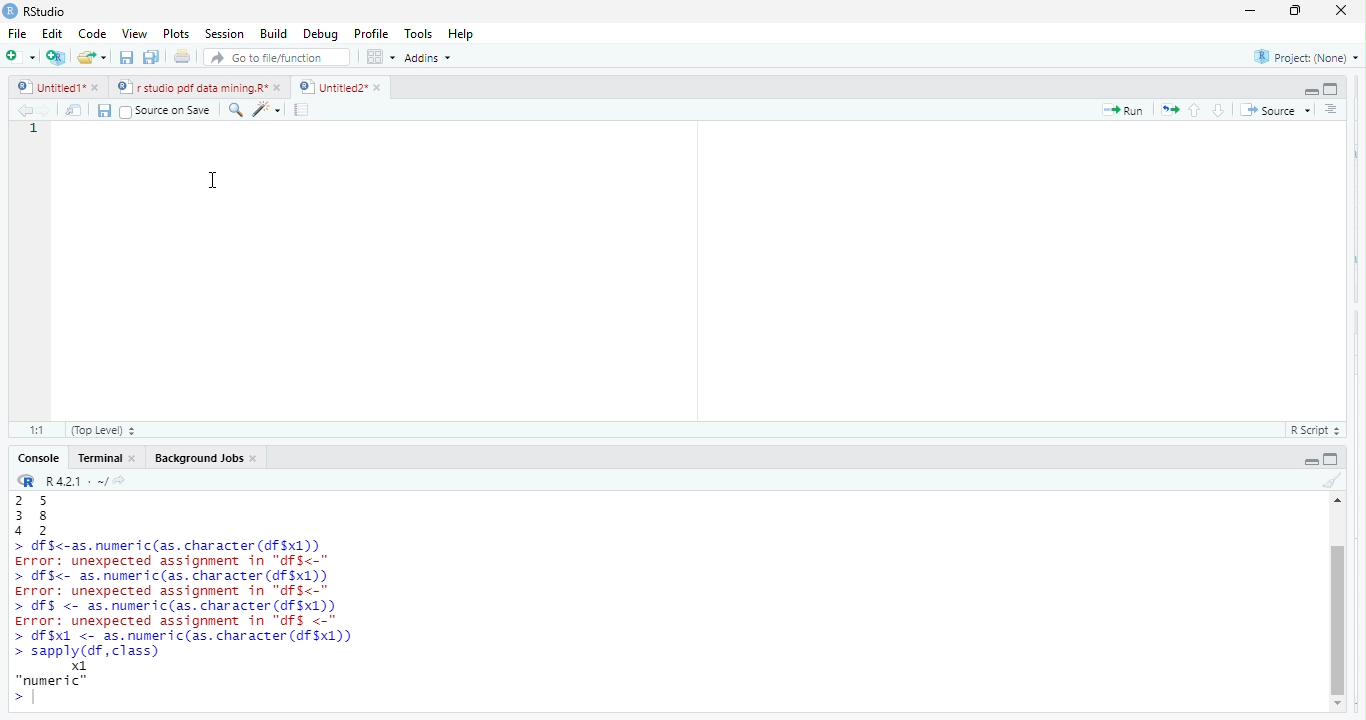 The height and width of the screenshot is (720, 1366). What do you see at coordinates (76, 113) in the screenshot?
I see `show in new window.` at bounding box center [76, 113].